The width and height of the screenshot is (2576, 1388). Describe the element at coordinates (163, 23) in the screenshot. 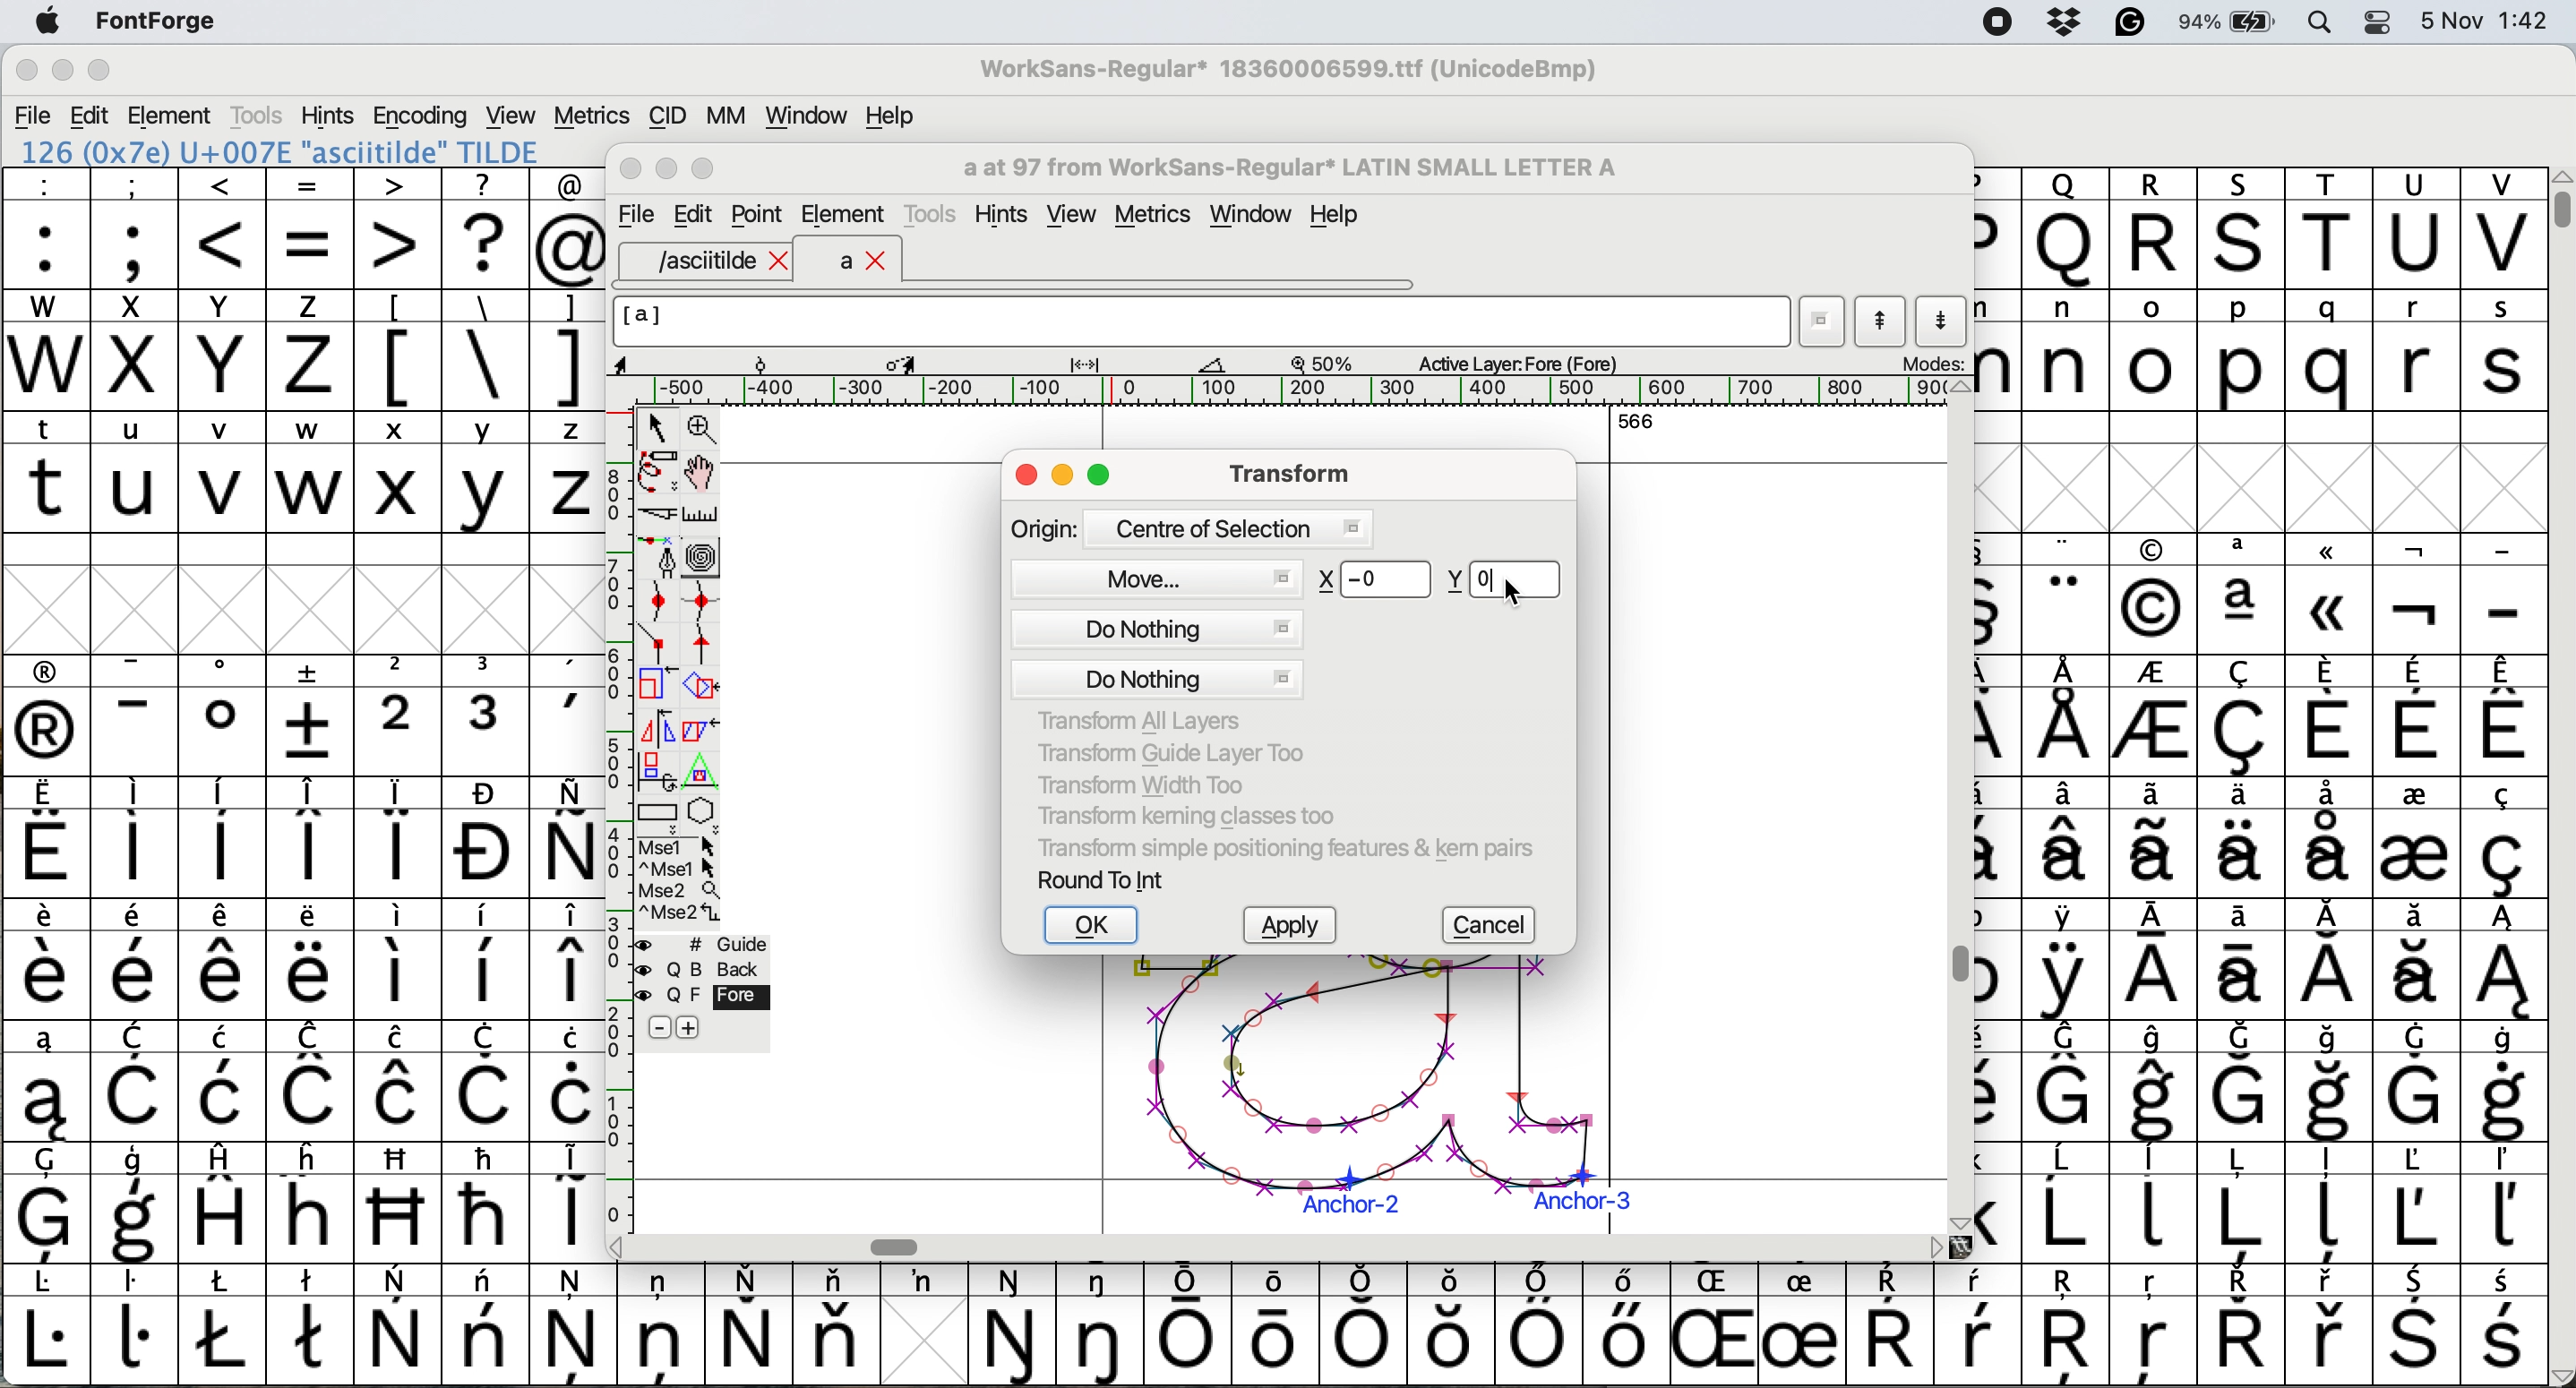

I see `fontforge` at that location.